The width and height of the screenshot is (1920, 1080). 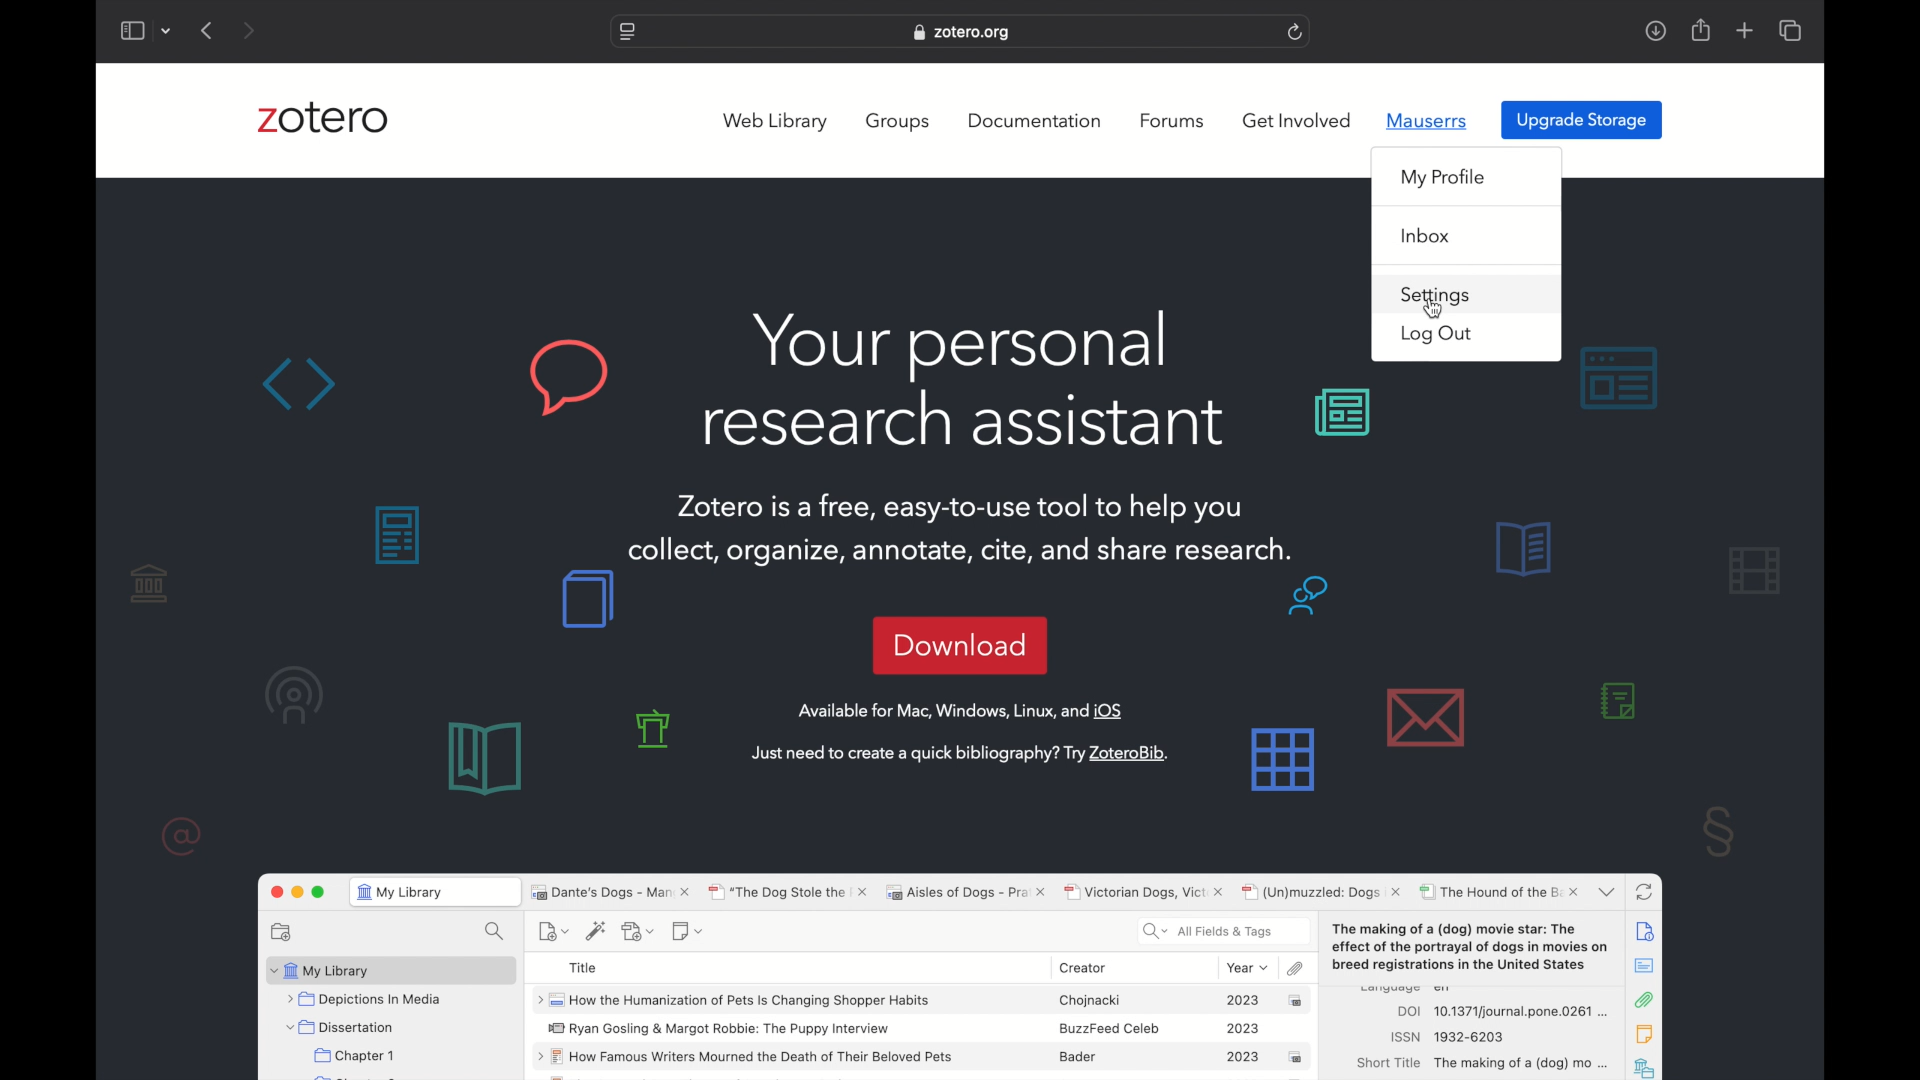 What do you see at coordinates (1427, 236) in the screenshot?
I see `inbox` at bounding box center [1427, 236].